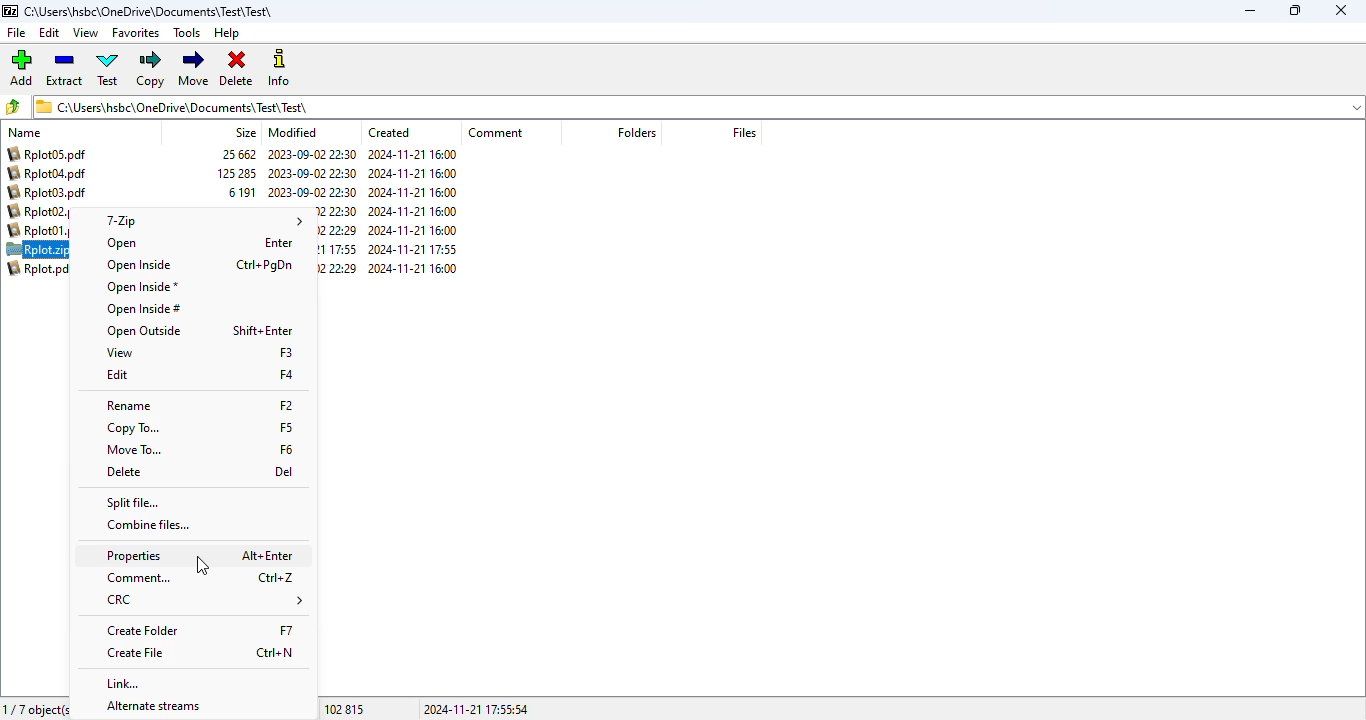  What do you see at coordinates (134, 33) in the screenshot?
I see `favorites` at bounding box center [134, 33].